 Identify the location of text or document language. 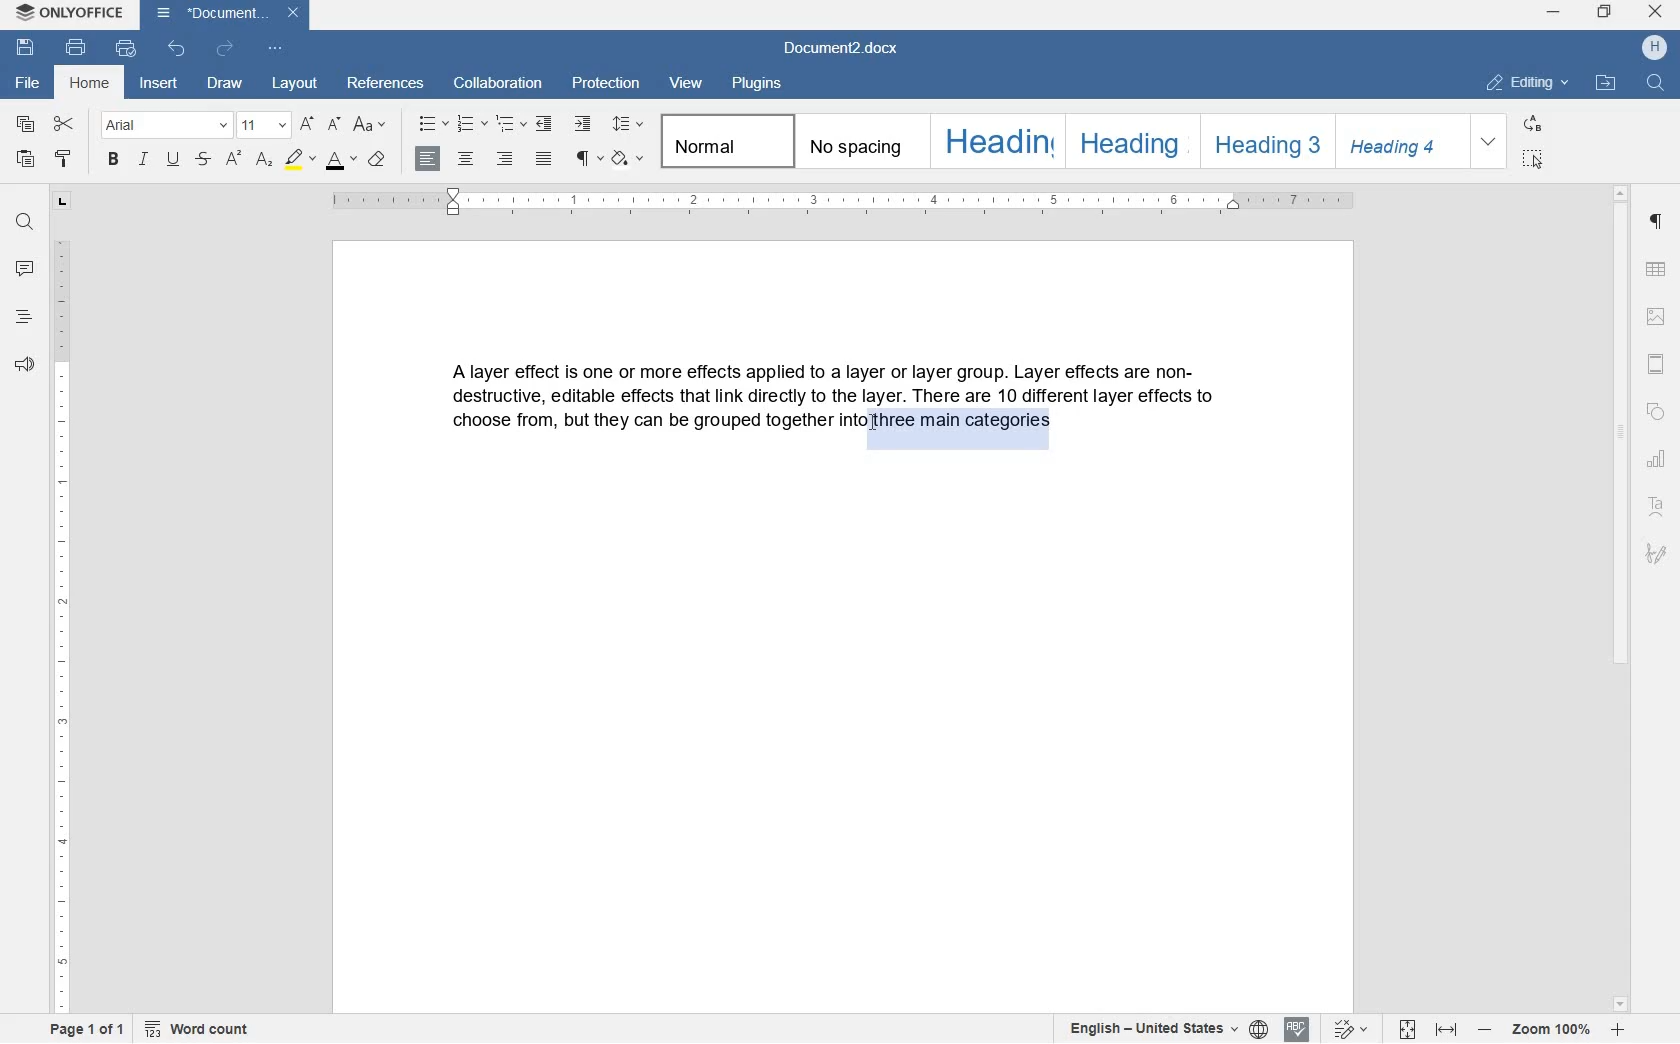
(1156, 1029).